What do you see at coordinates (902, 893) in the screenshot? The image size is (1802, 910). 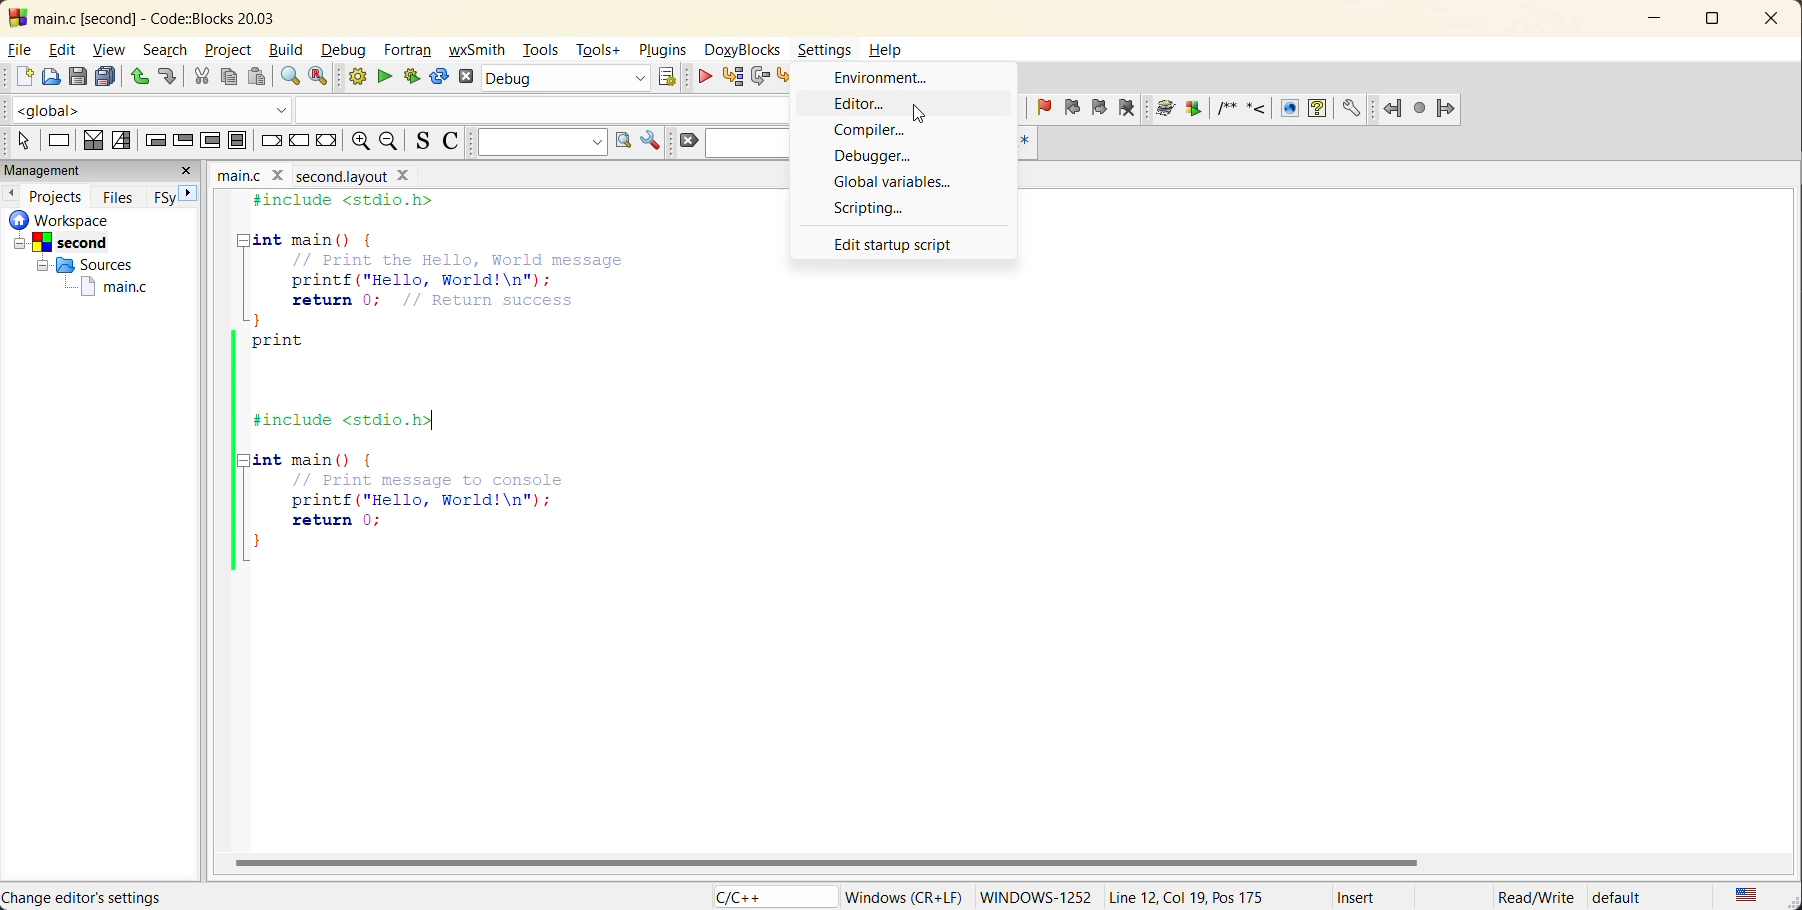 I see `Windows (CR+LF)` at bounding box center [902, 893].